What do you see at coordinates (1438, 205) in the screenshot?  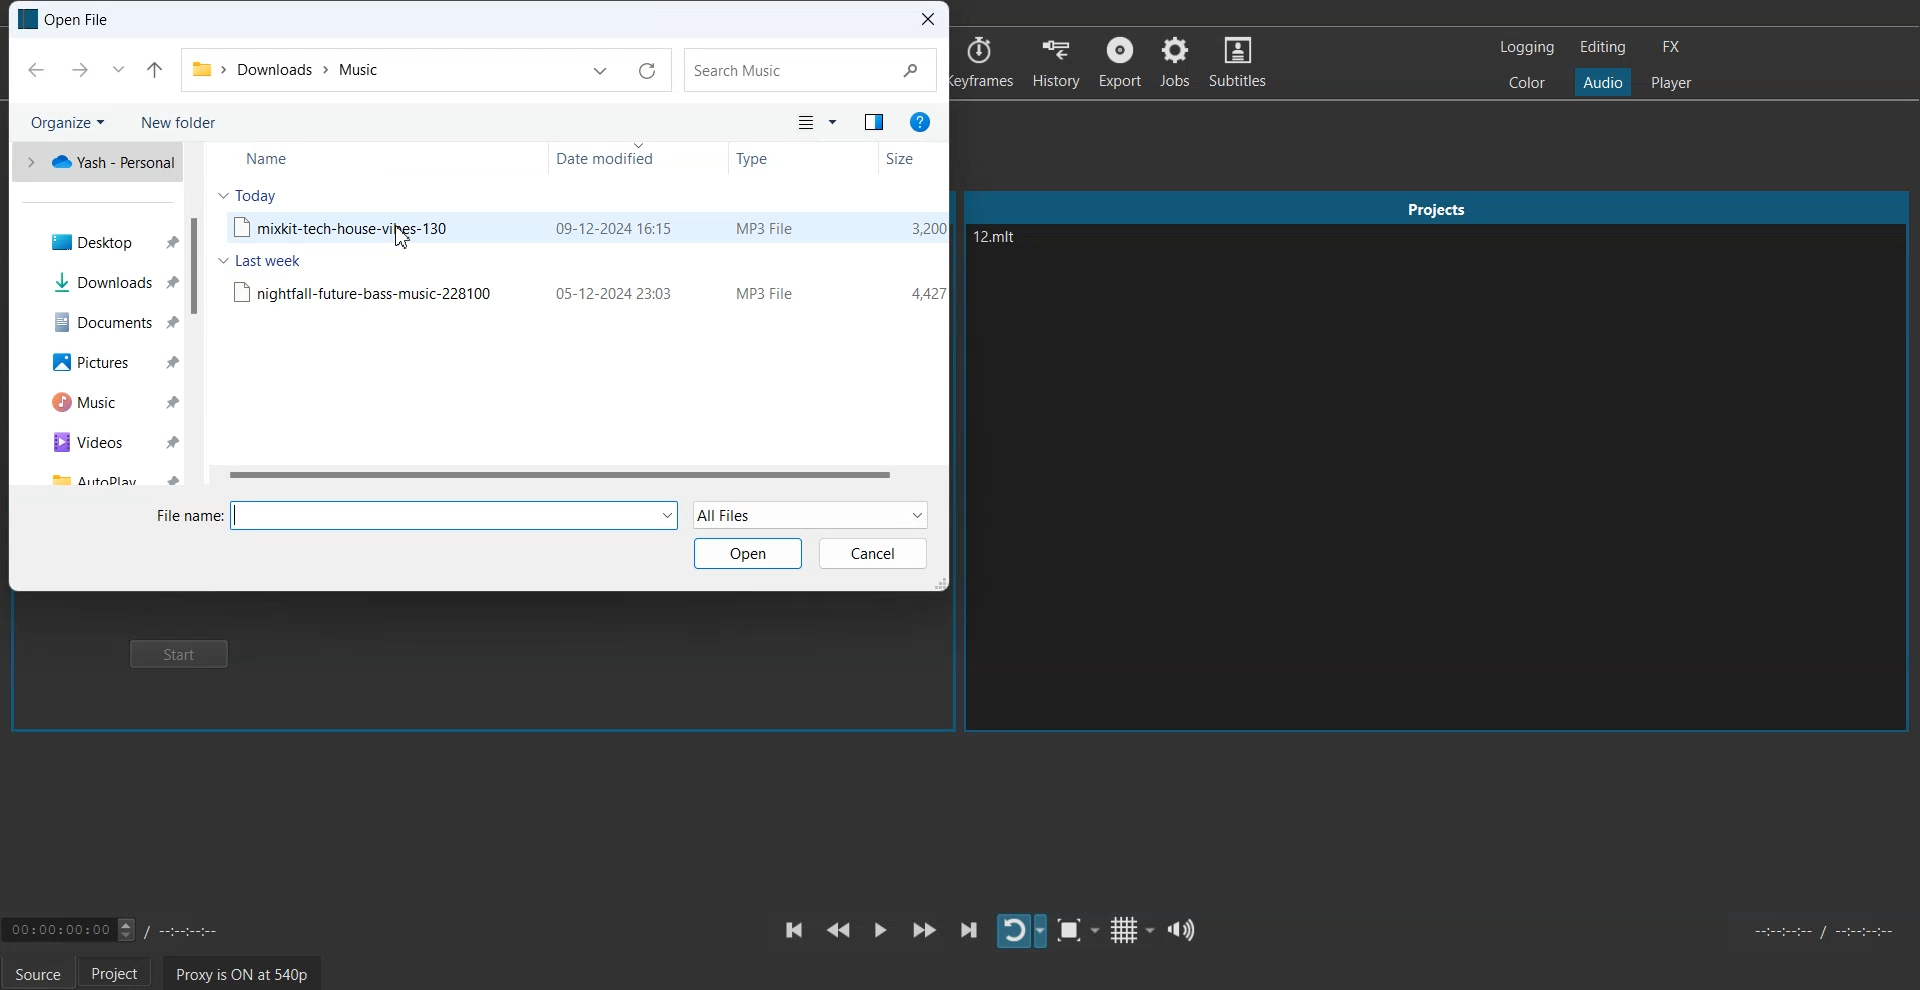 I see `Project window` at bounding box center [1438, 205].